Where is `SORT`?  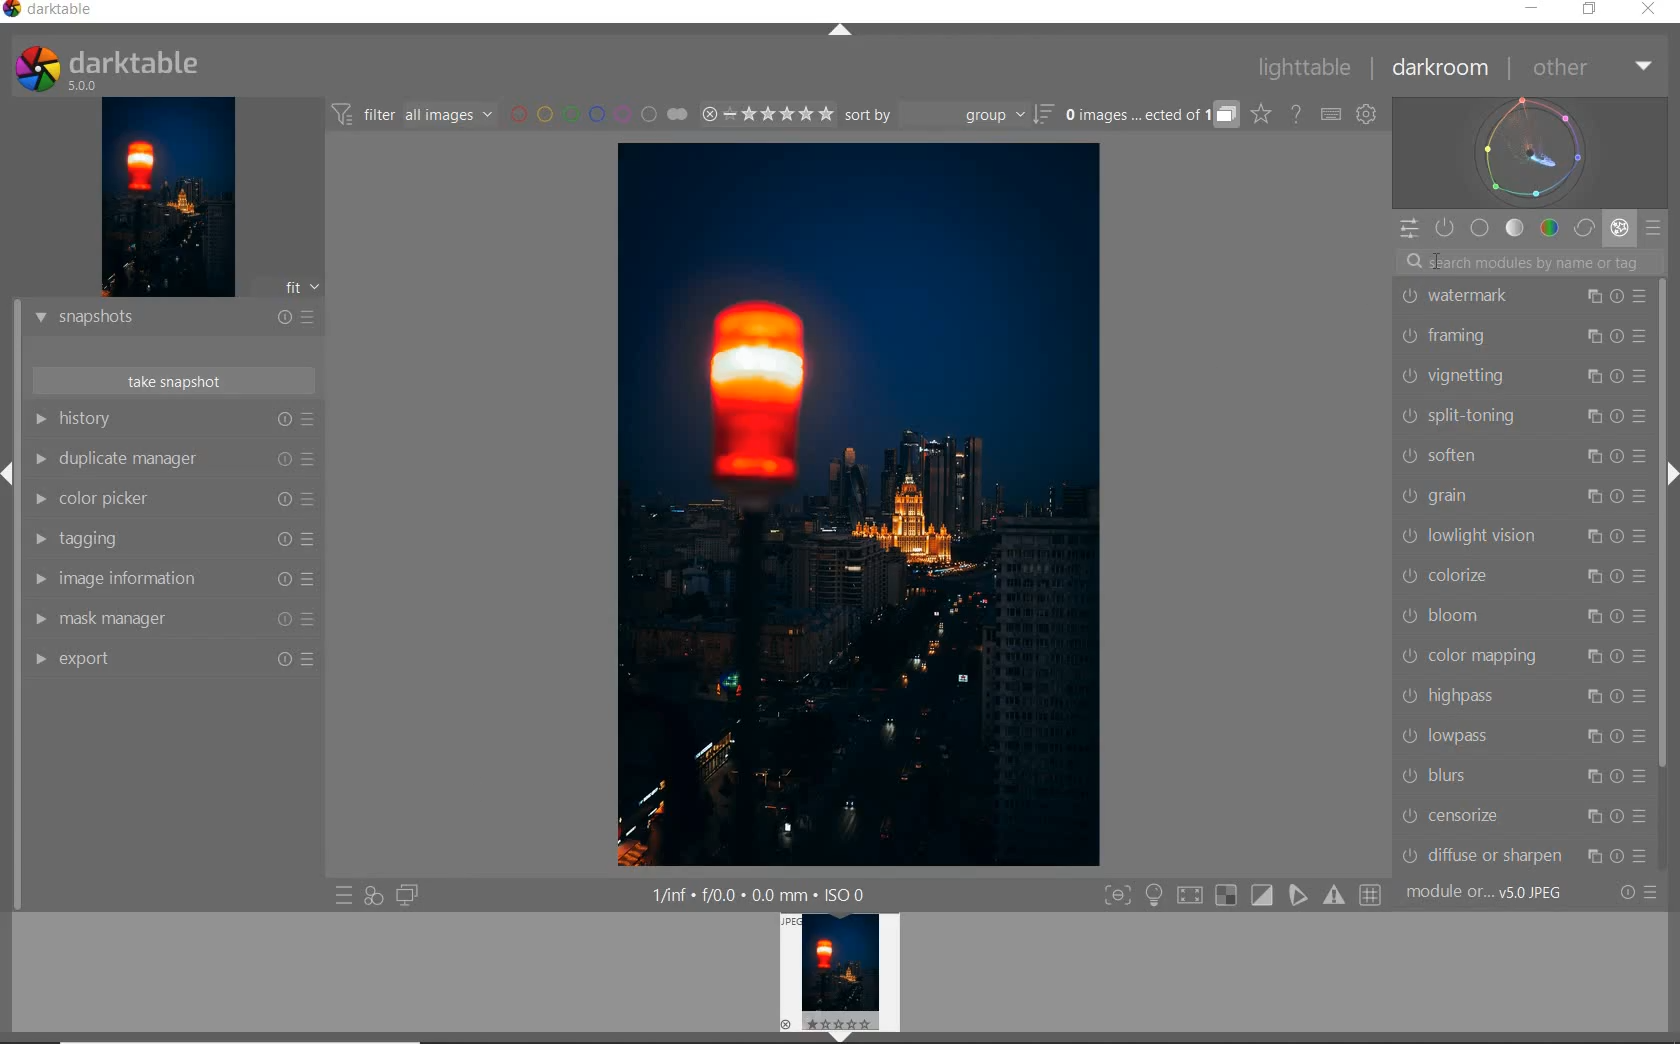 SORT is located at coordinates (947, 117).